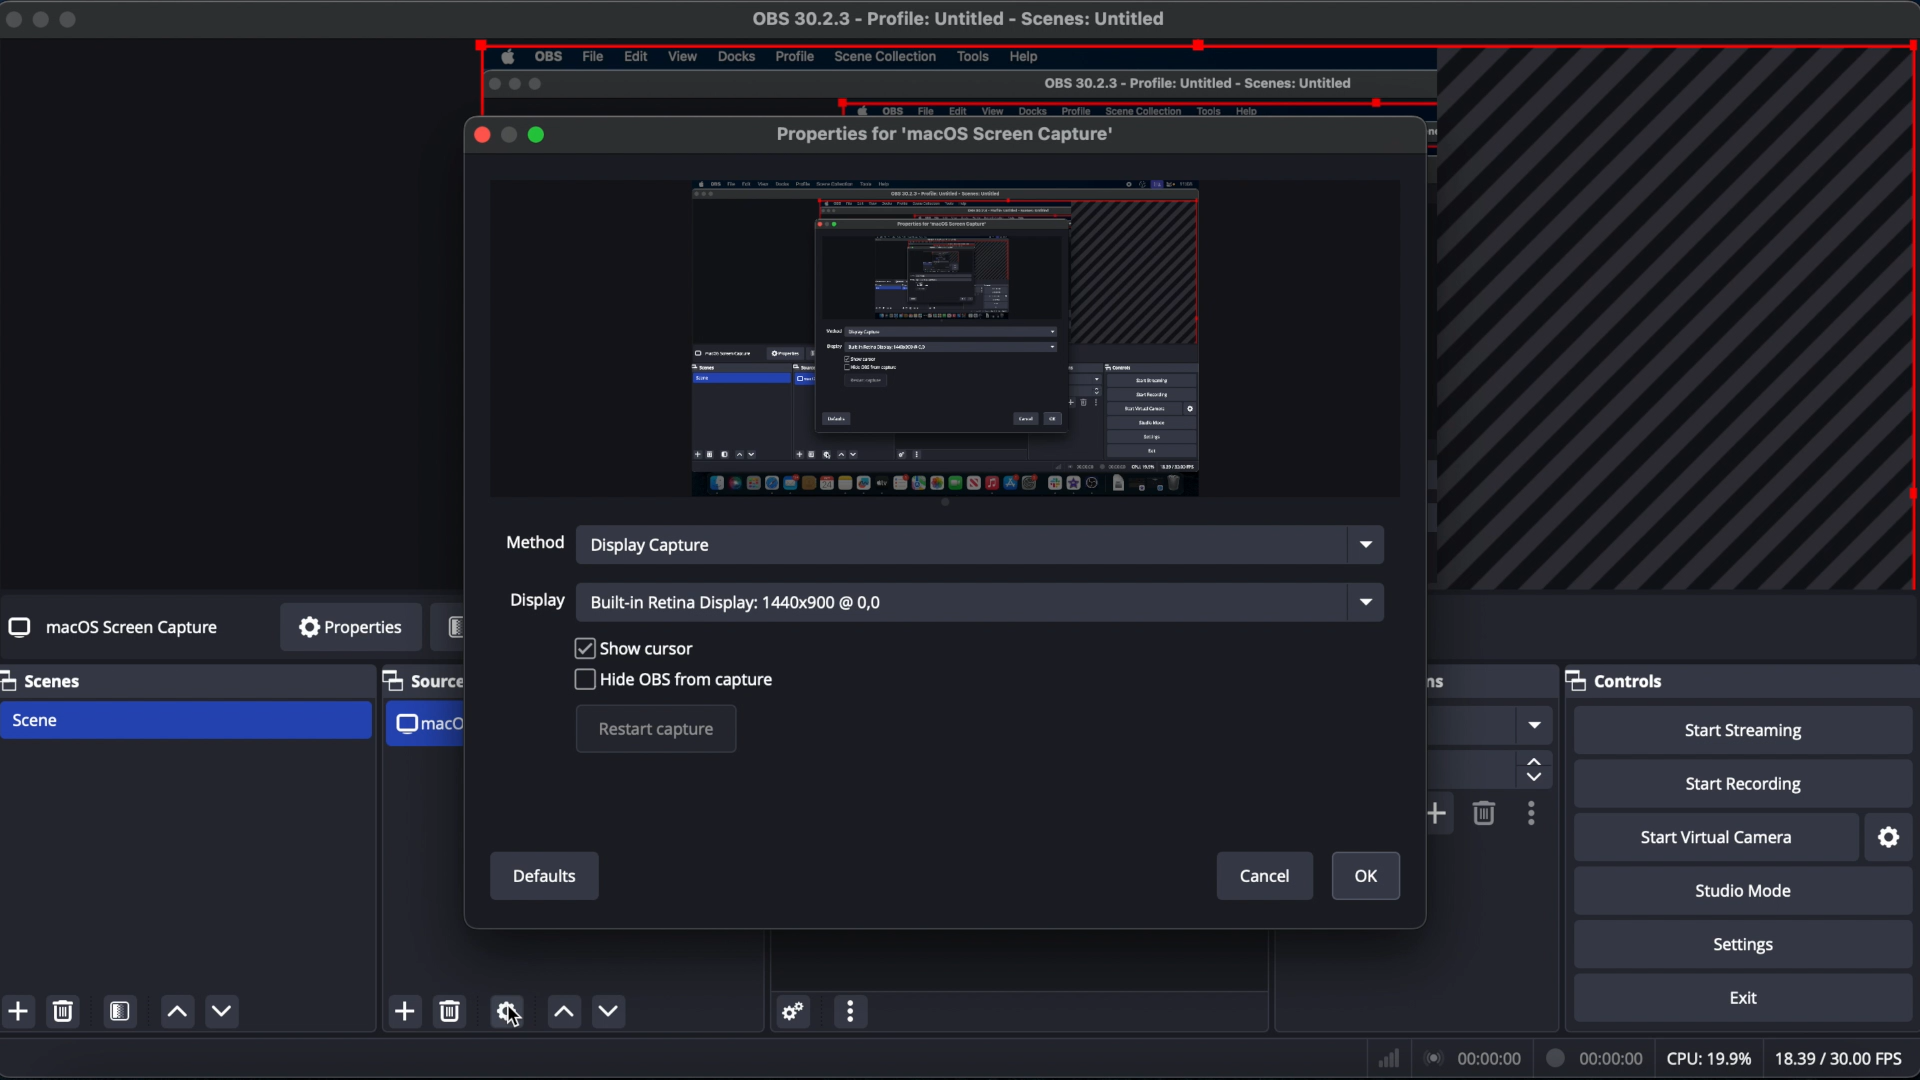 Image resolution: width=1920 pixels, height=1080 pixels. I want to click on remove source, so click(450, 1011).